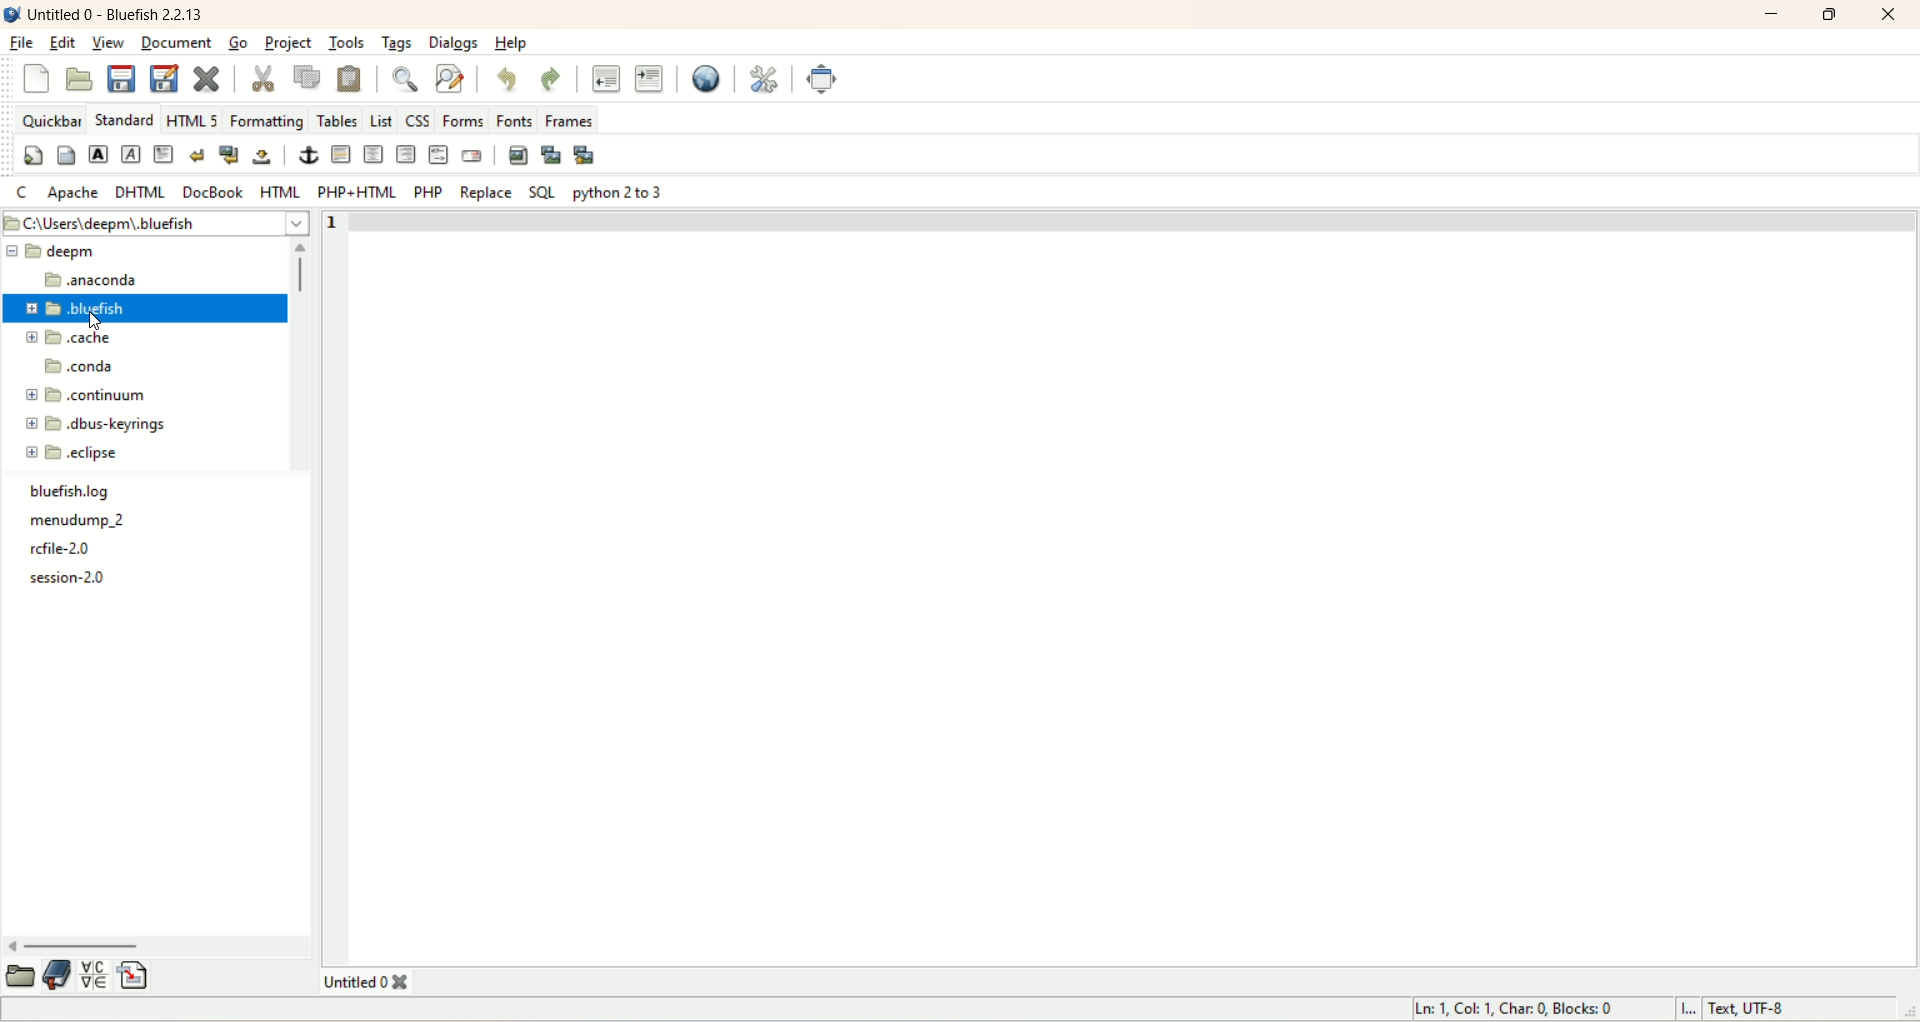  What do you see at coordinates (69, 337) in the screenshot?
I see `cache` at bounding box center [69, 337].